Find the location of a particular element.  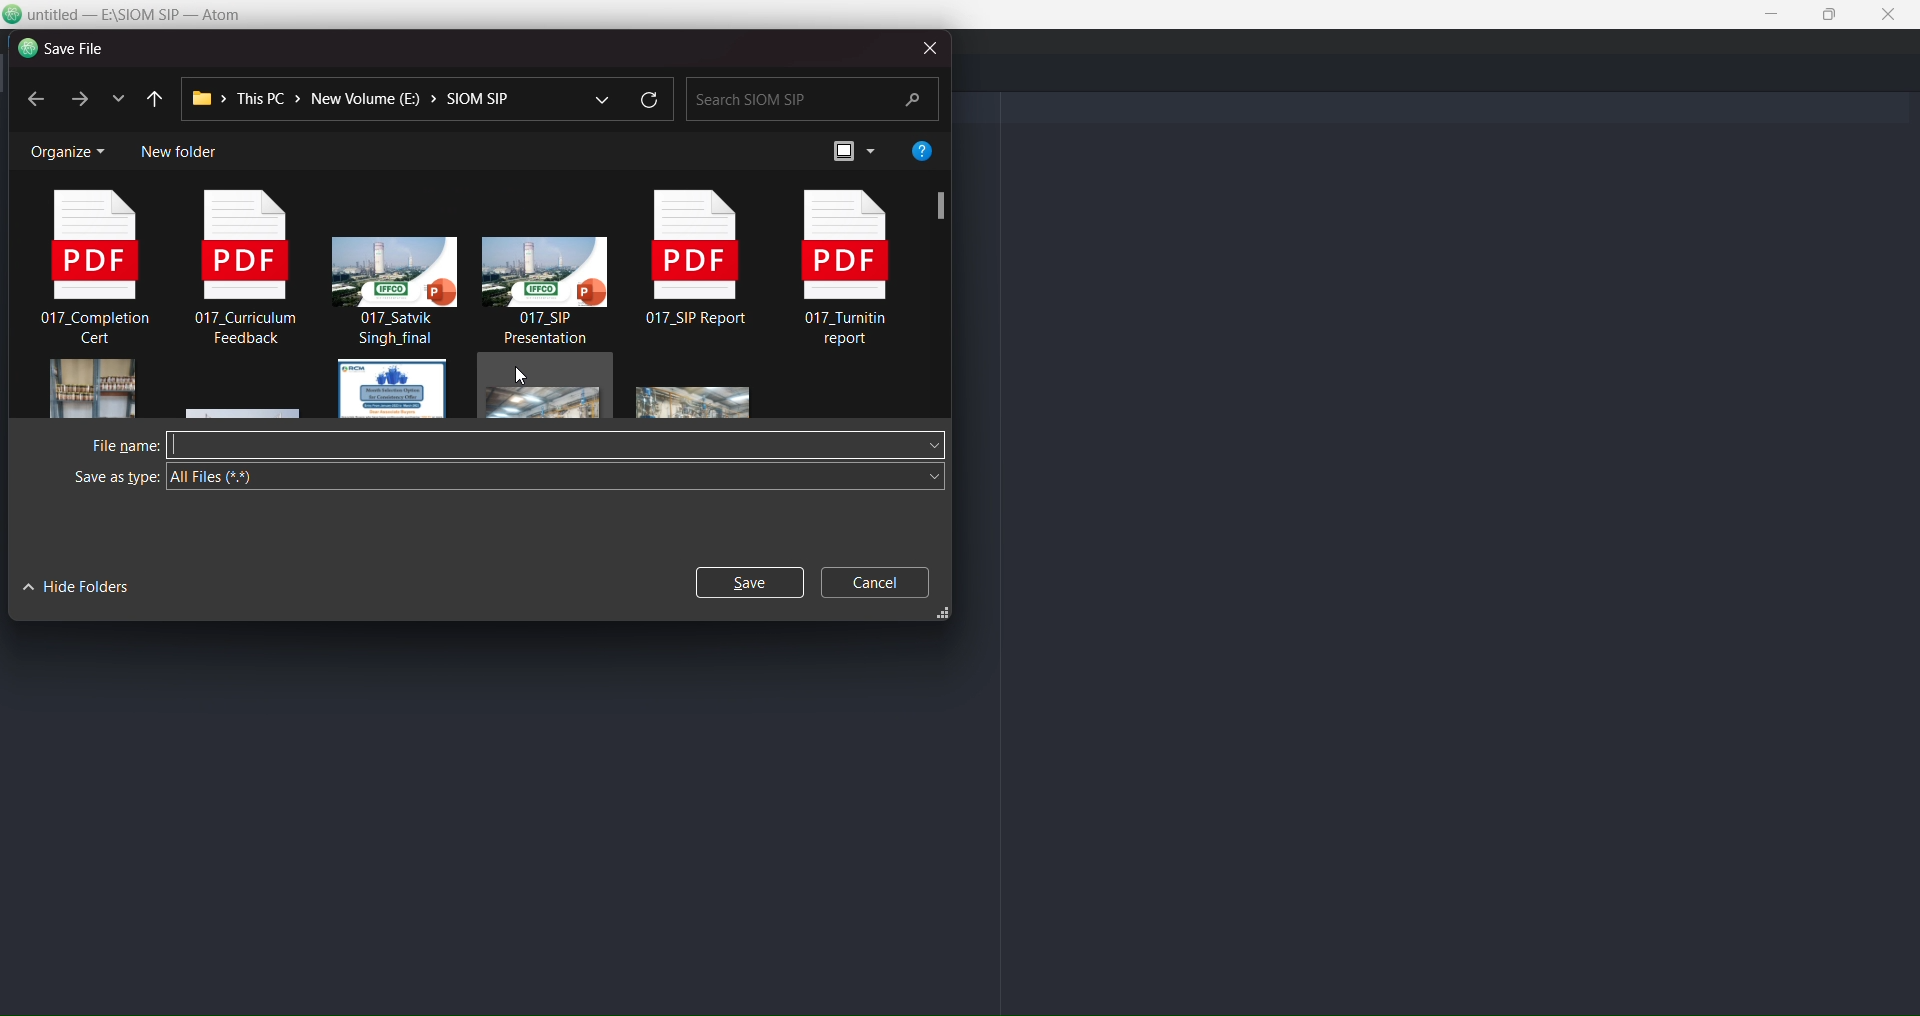

path is located at coordinates (364, 97).